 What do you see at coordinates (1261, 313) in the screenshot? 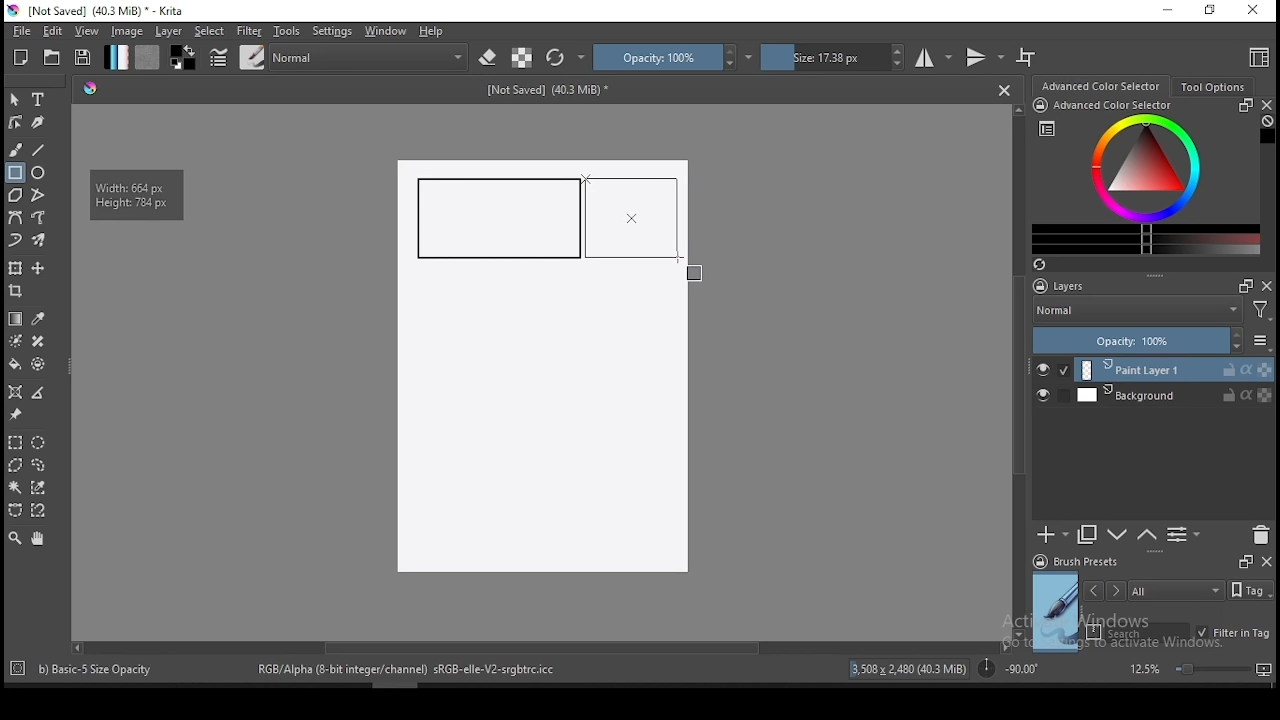
I see `Filter` at bounding box center [1261, 313].